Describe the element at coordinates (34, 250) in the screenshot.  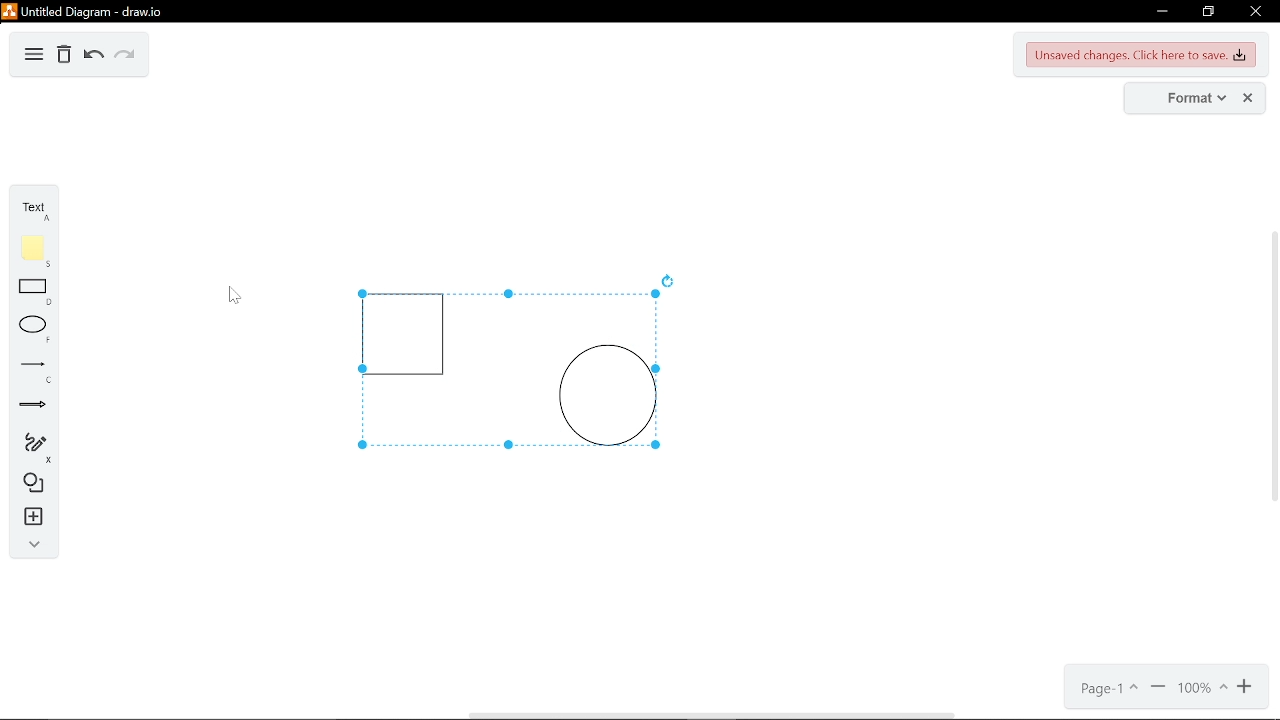
I see `note` at that location.